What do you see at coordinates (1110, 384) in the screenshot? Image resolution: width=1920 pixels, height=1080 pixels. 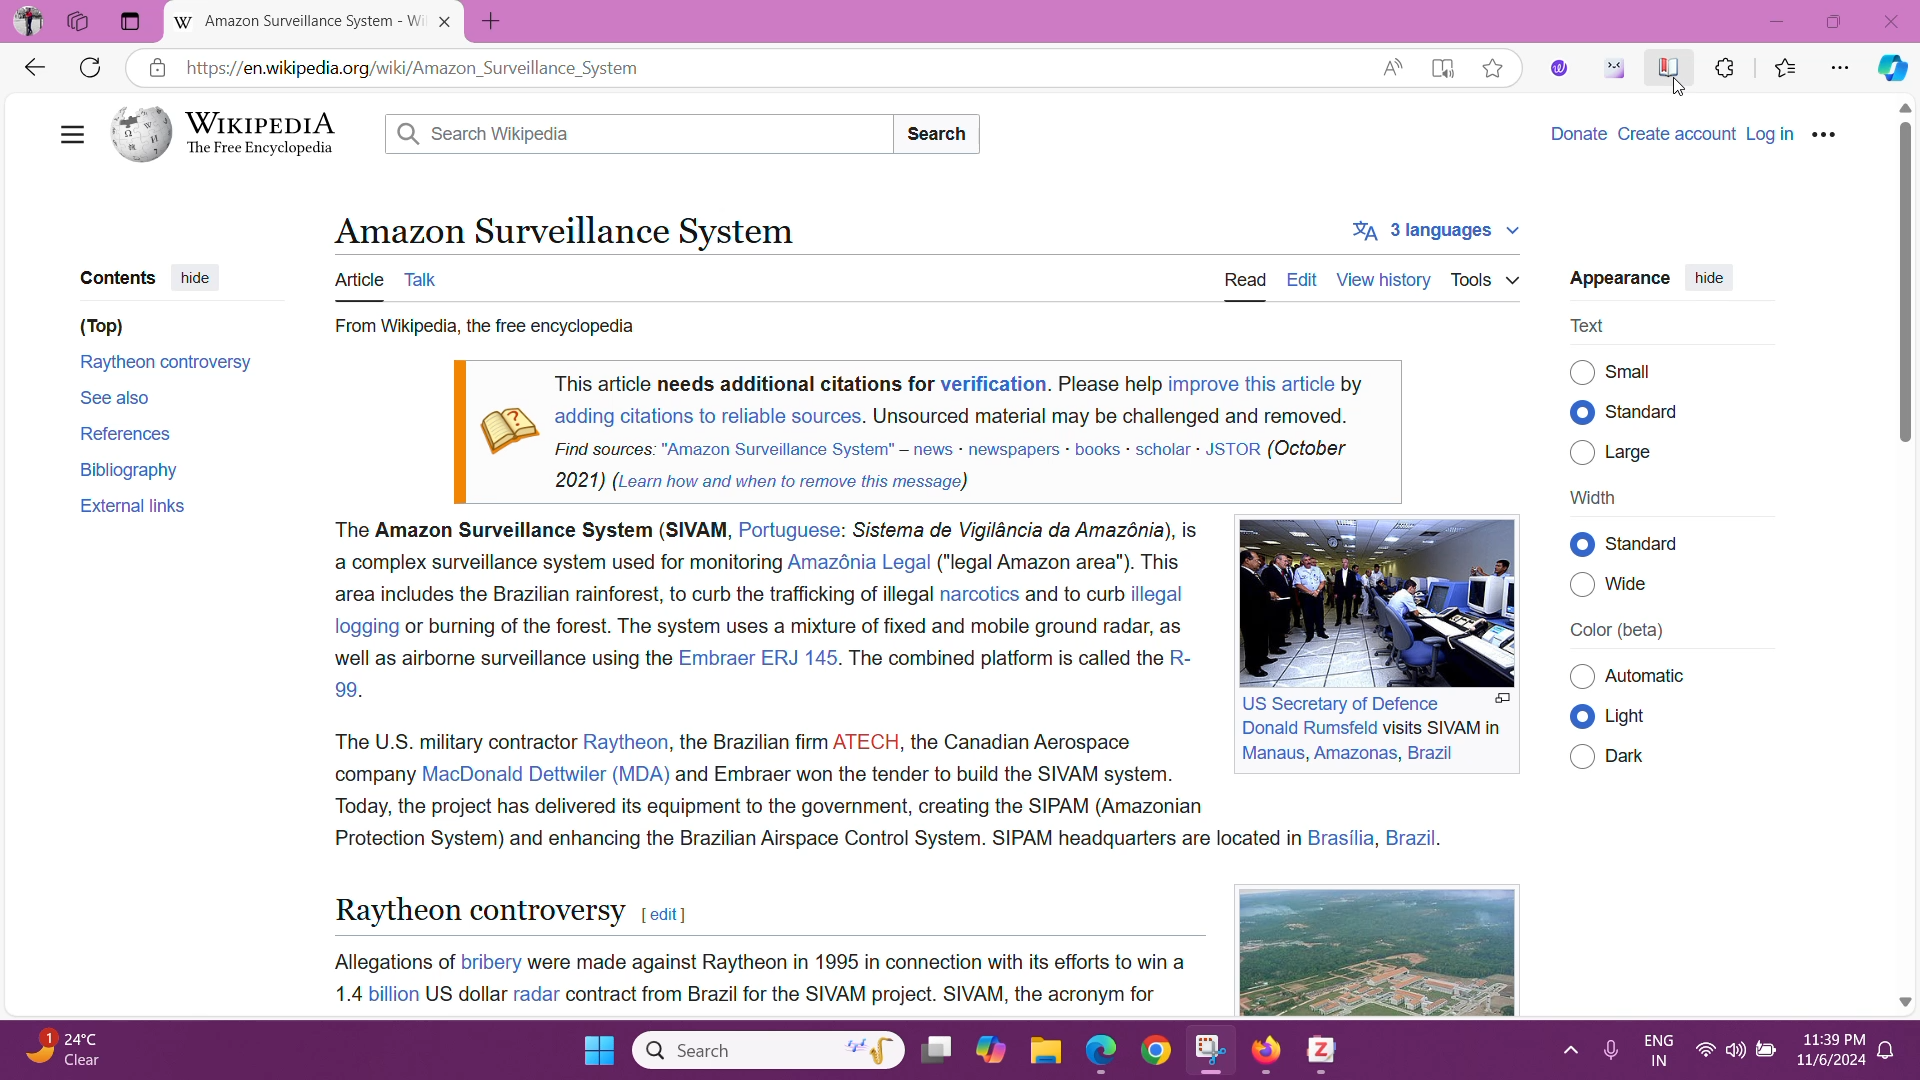 I see `Please help` at bounding box center [1110, 384].